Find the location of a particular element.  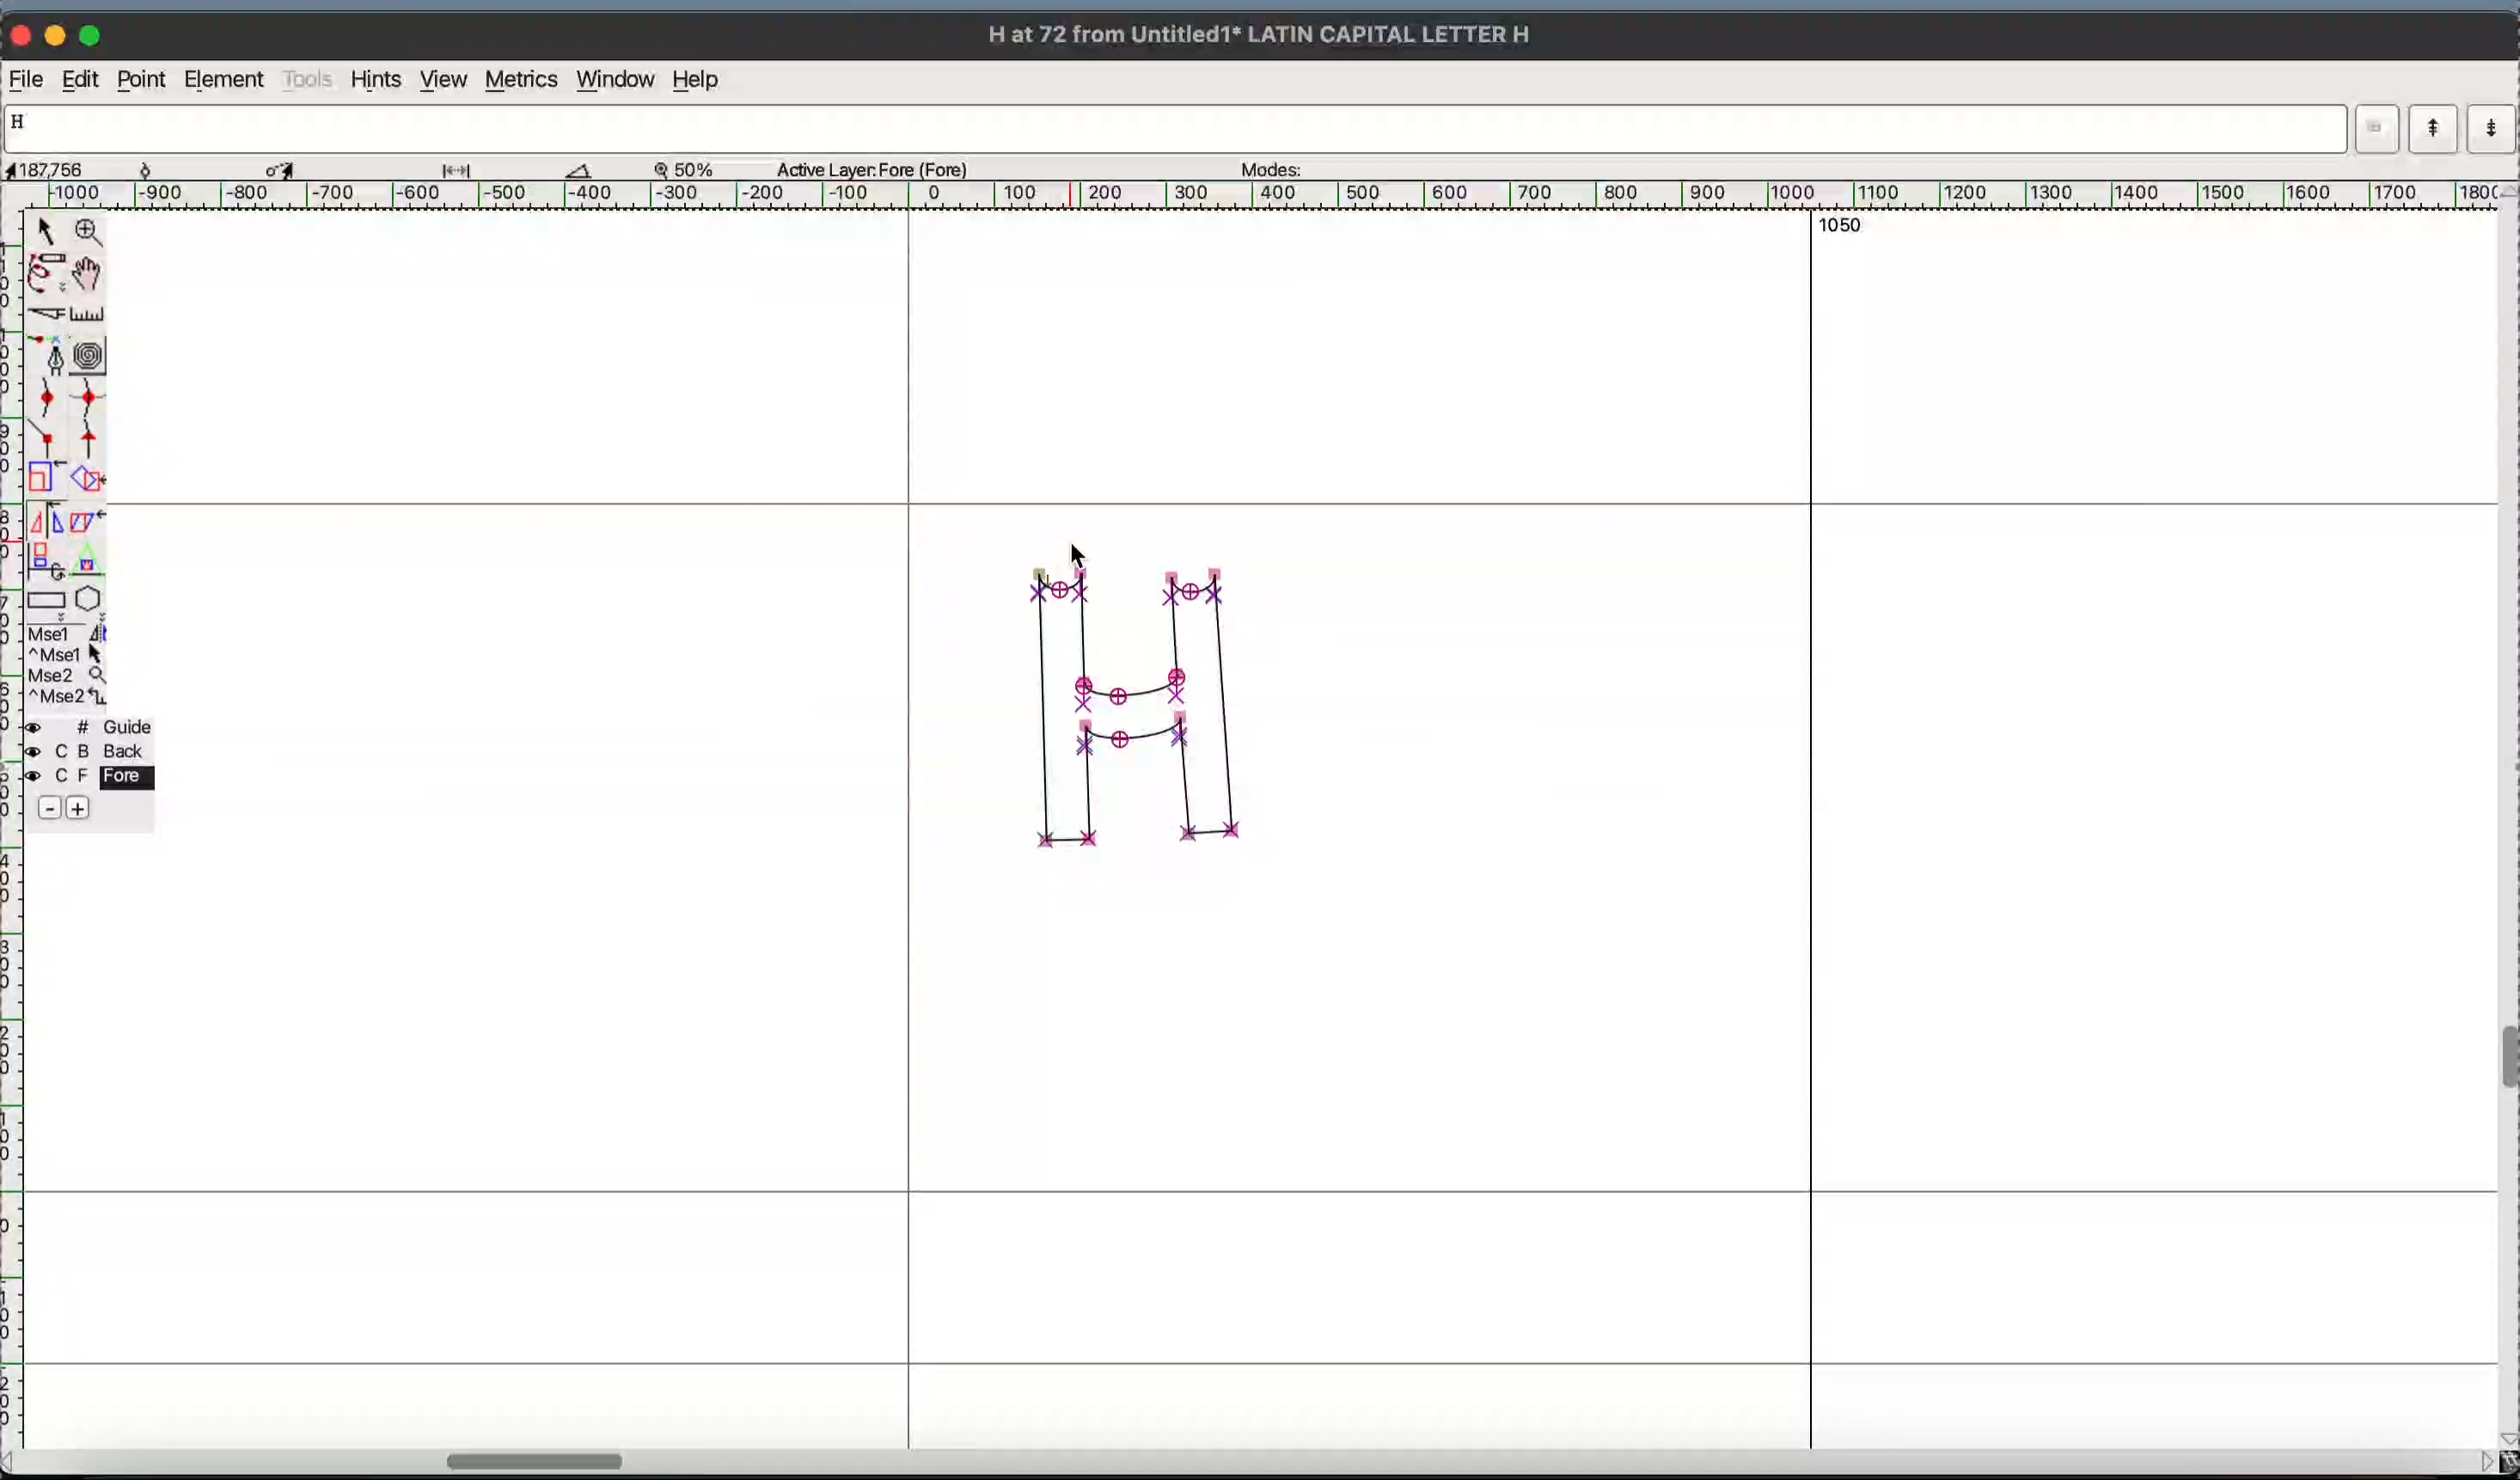

element is located at coordinates (226, 80).